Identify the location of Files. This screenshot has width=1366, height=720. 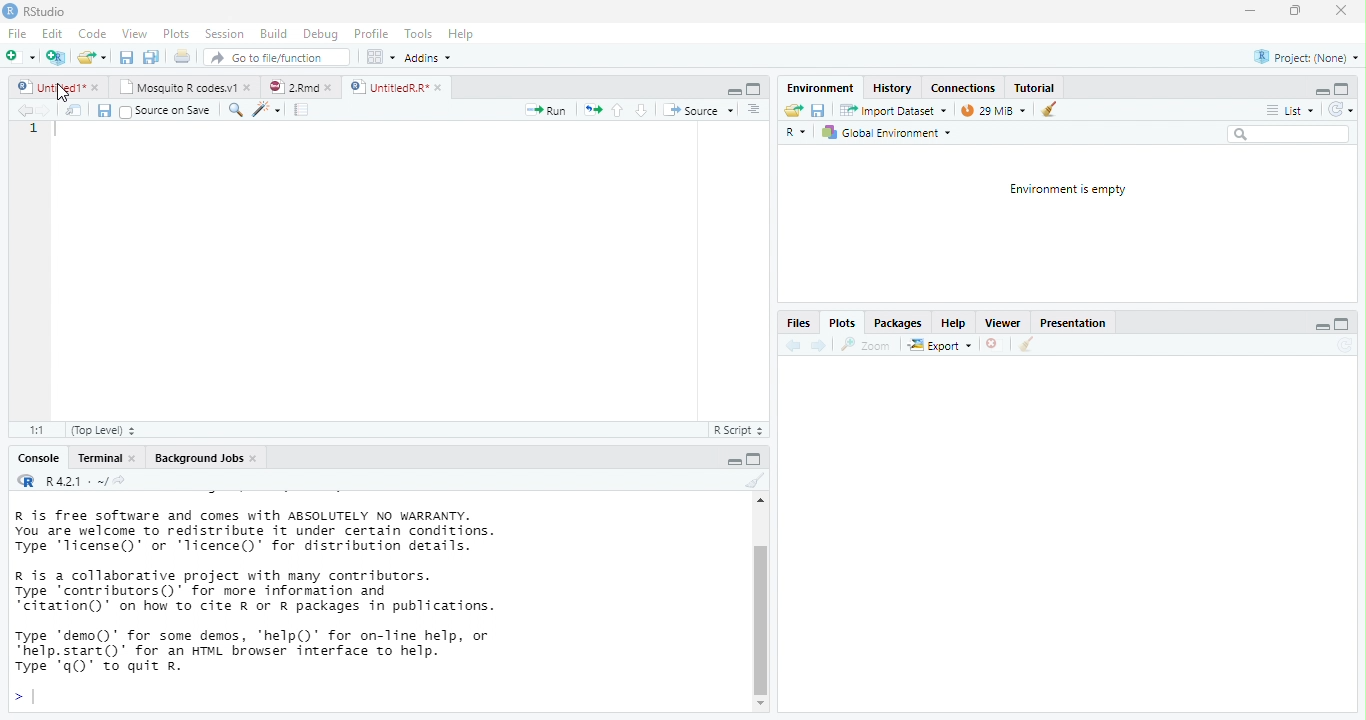
(797, 324).